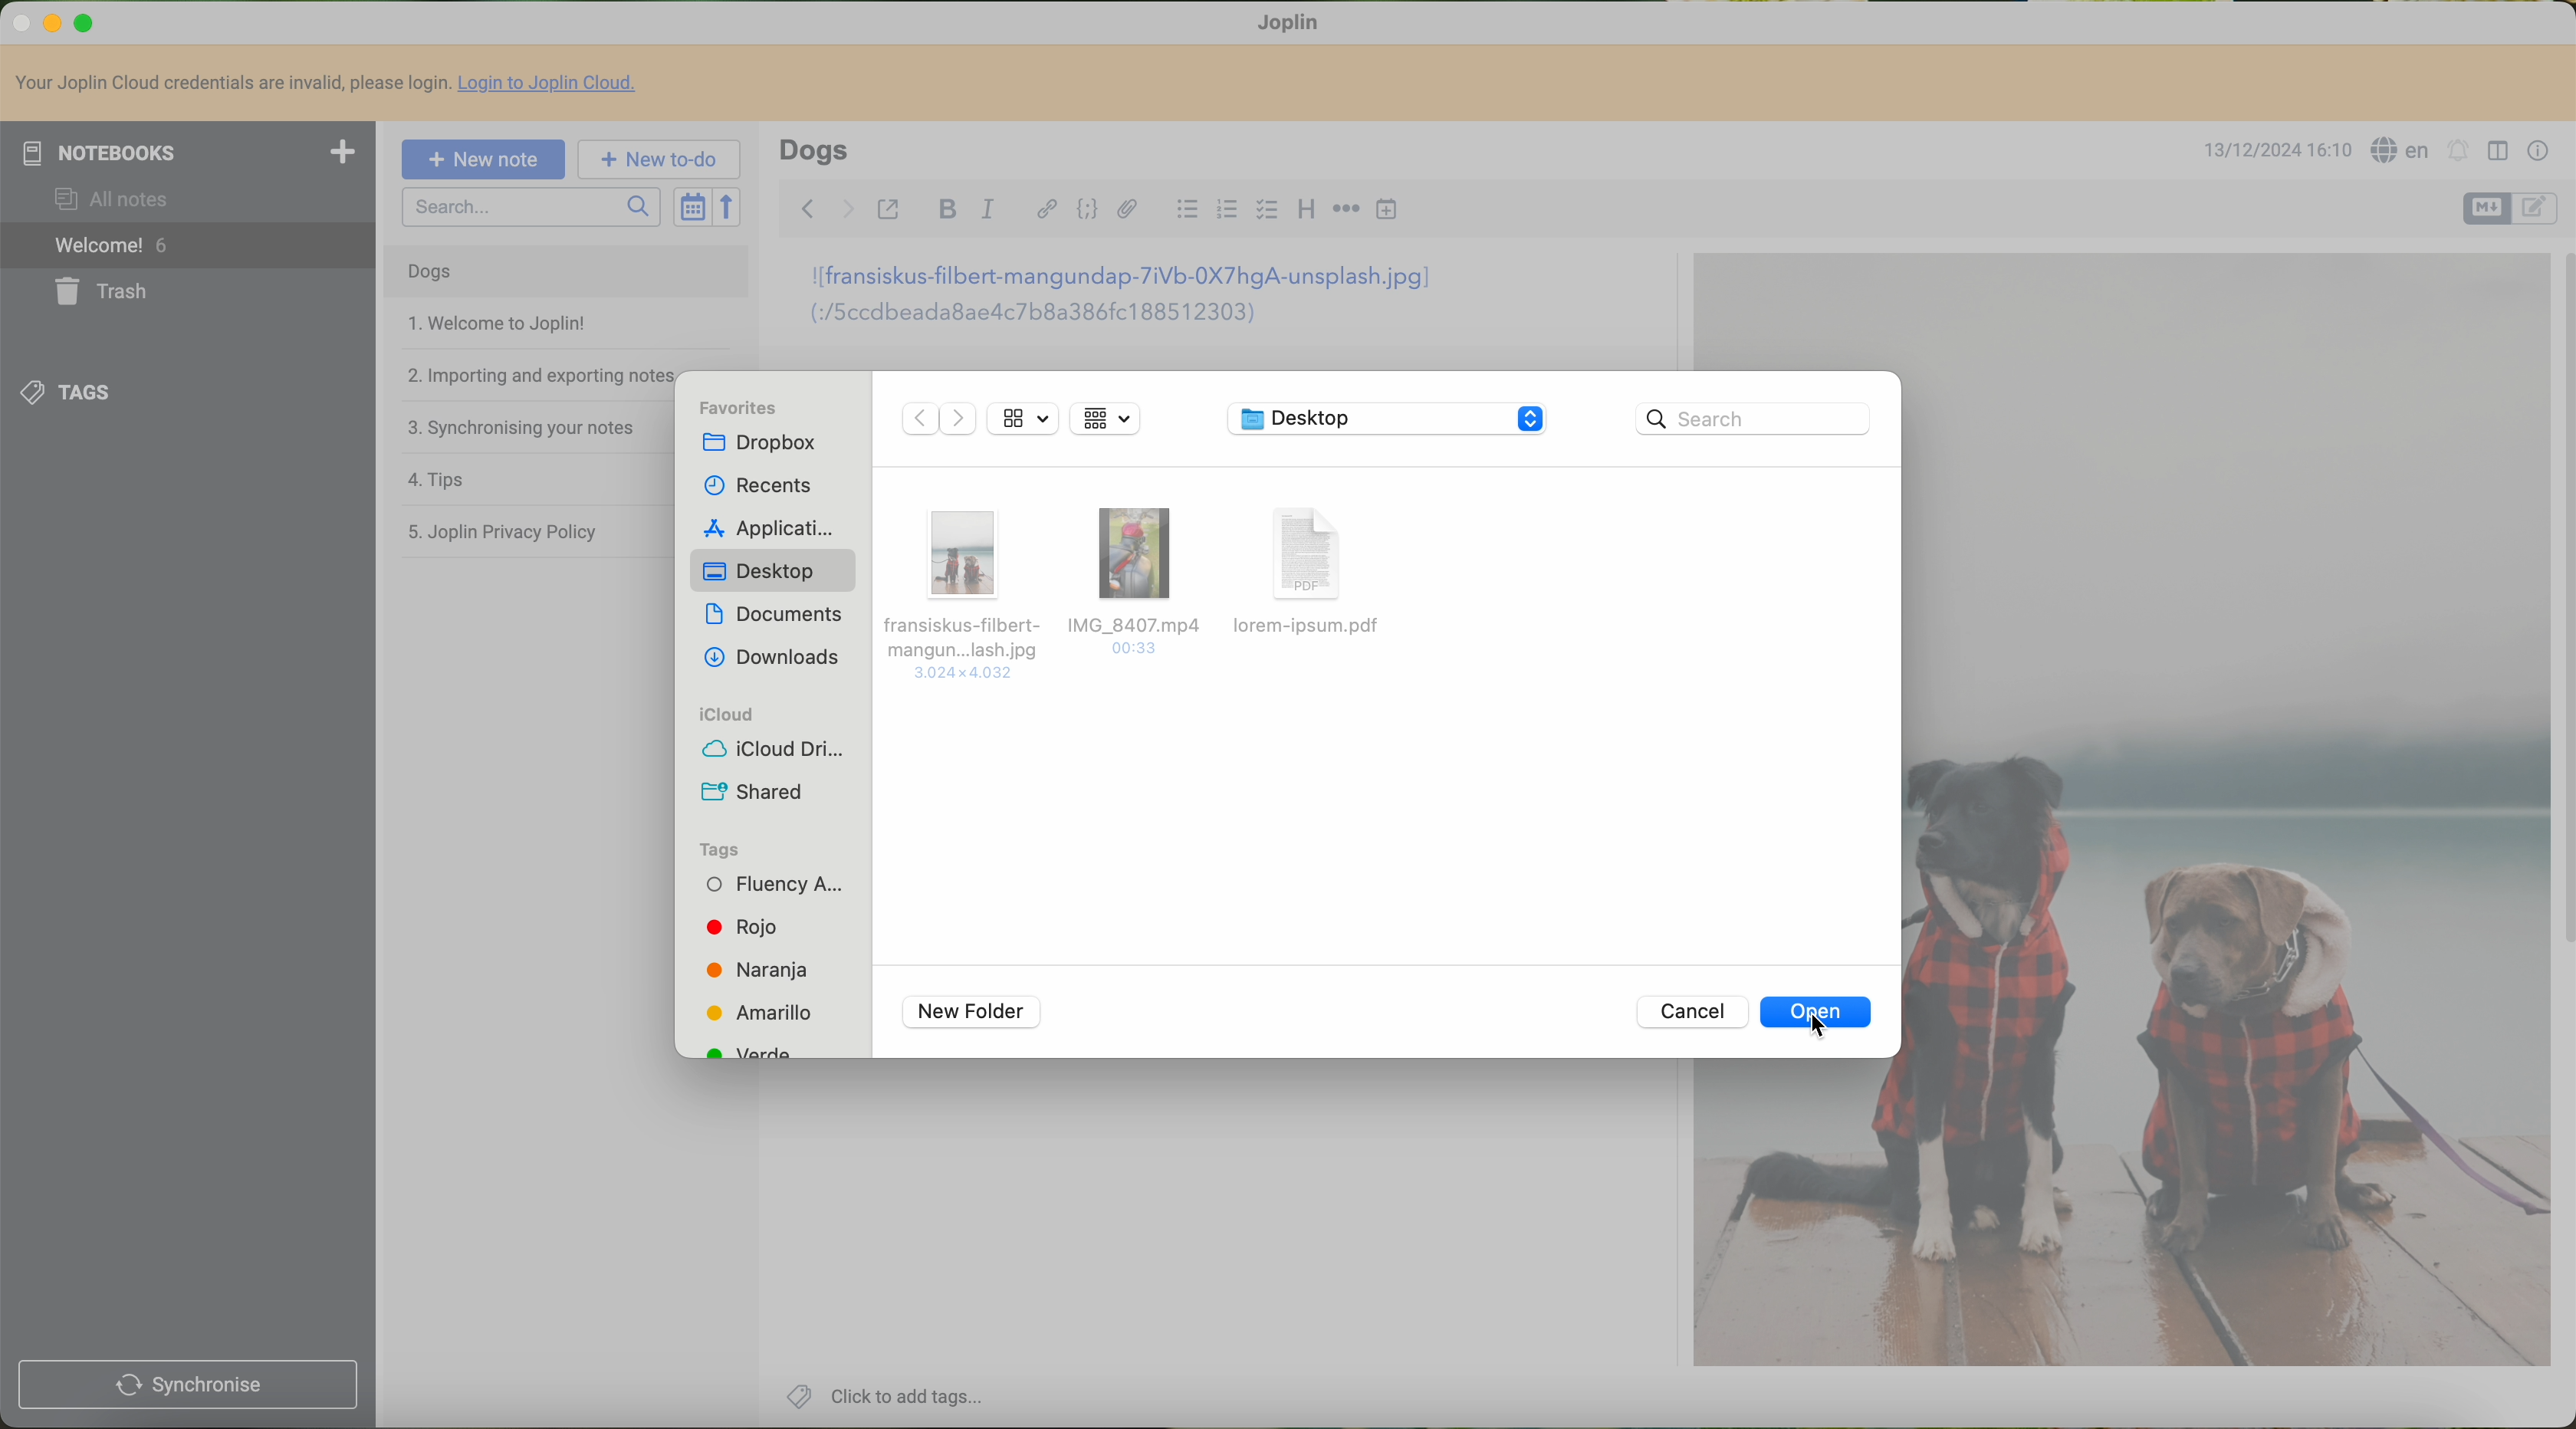 The height and width of the screenshot is (1429, 2576). I want to click on Your Joplin Cloud credentials are invalid, please login. Login to Joplin Cloud, so click(335, 85).